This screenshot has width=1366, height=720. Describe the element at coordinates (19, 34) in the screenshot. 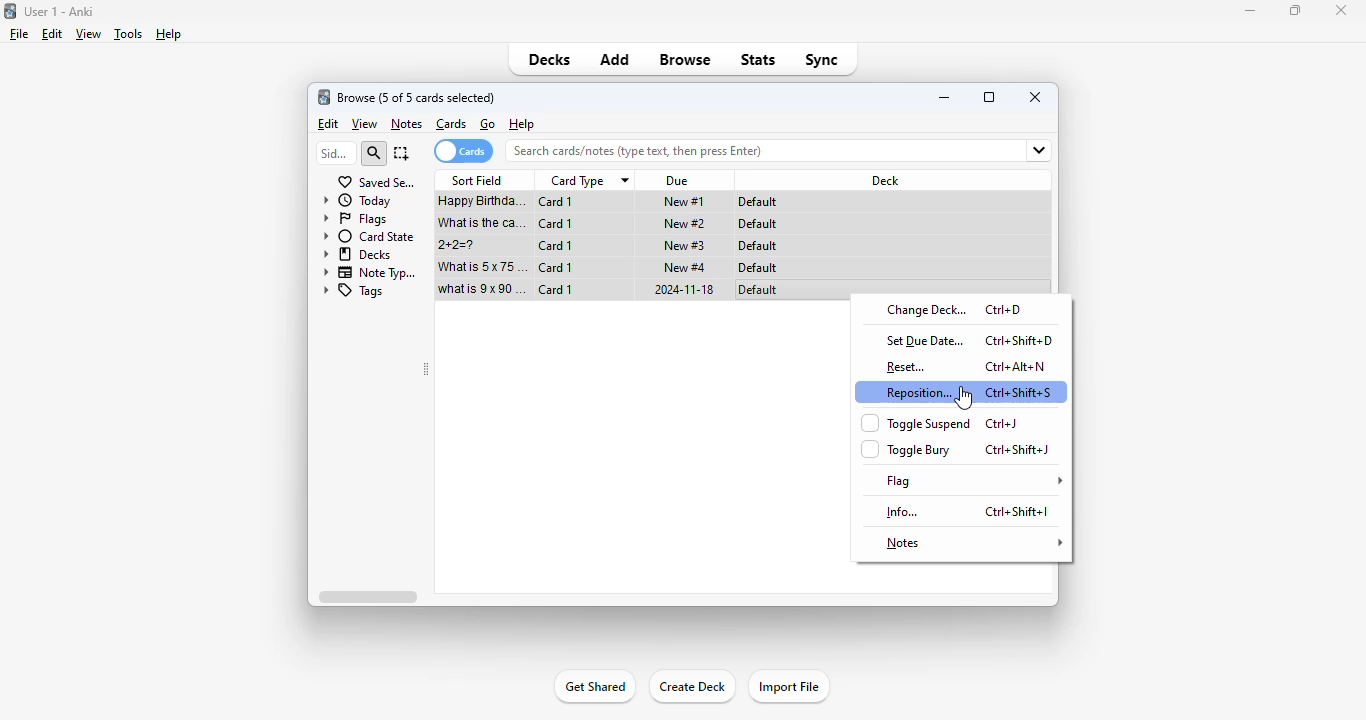

I see `file` at that location.